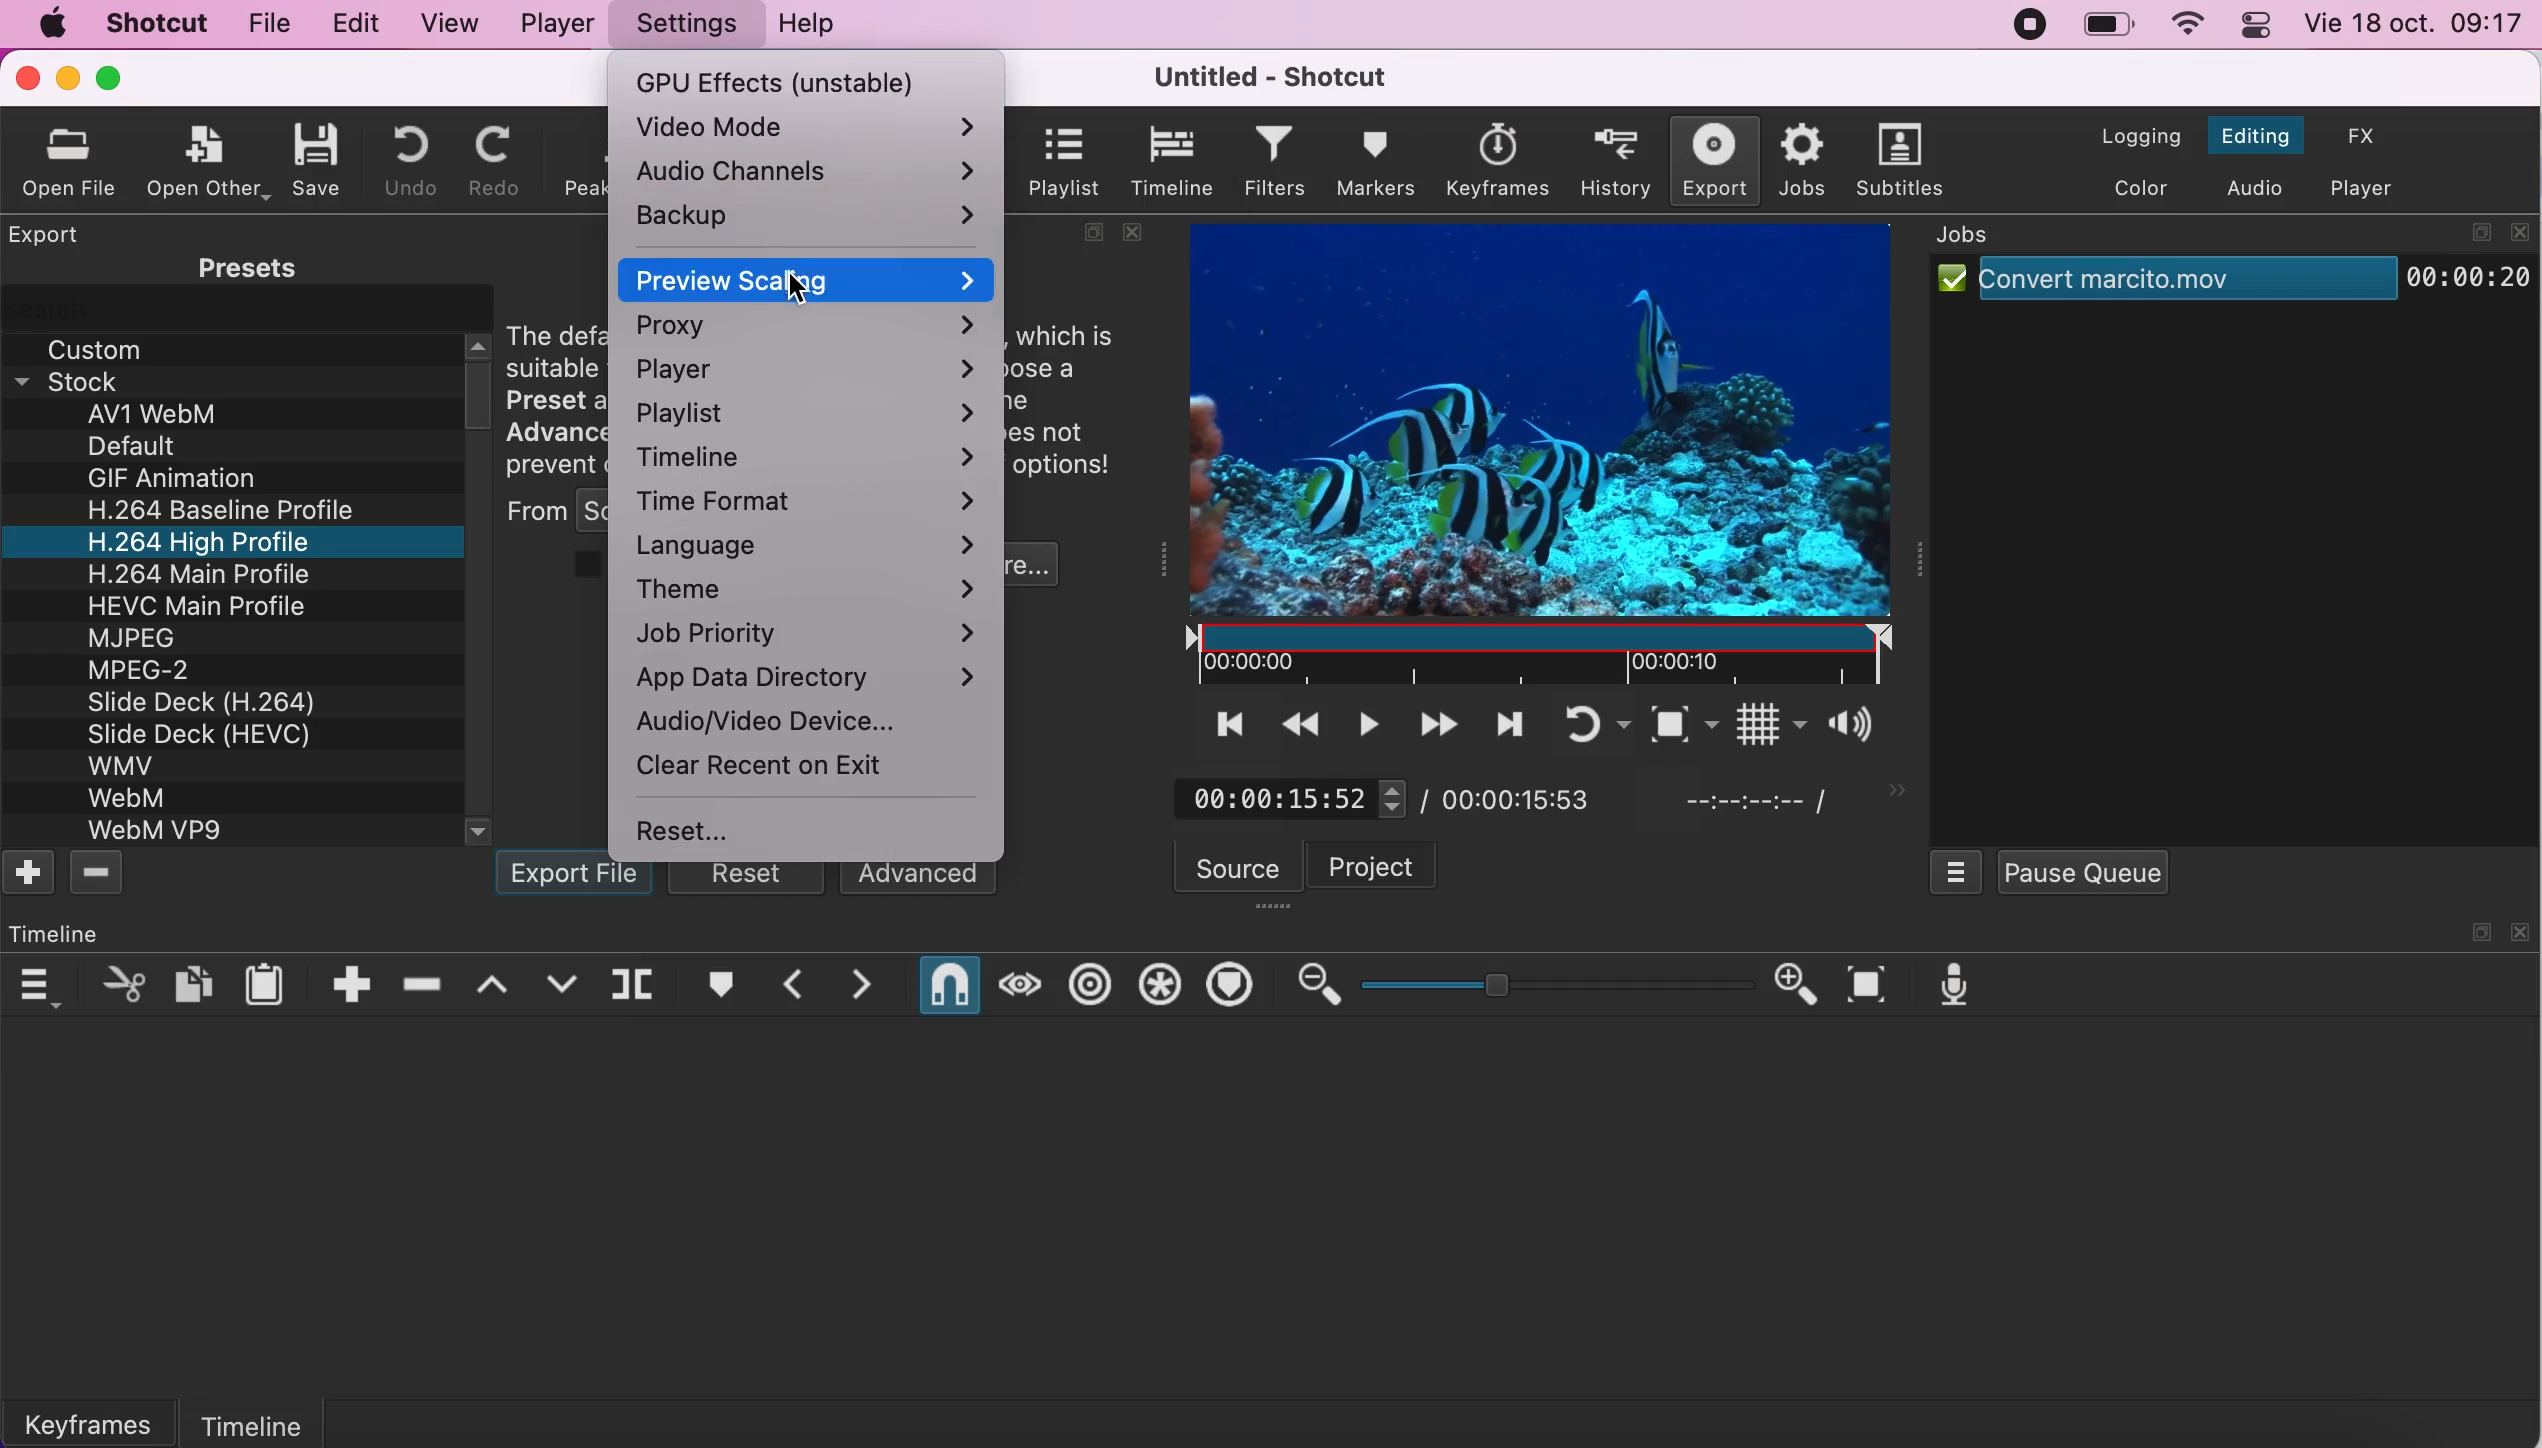 Image resolution: width=2542 pixels, height=1448 pixels. What do you see at coordinates (639, 988) in the screenshot?
I see `split at playhead` at bounding box center [639, 988].